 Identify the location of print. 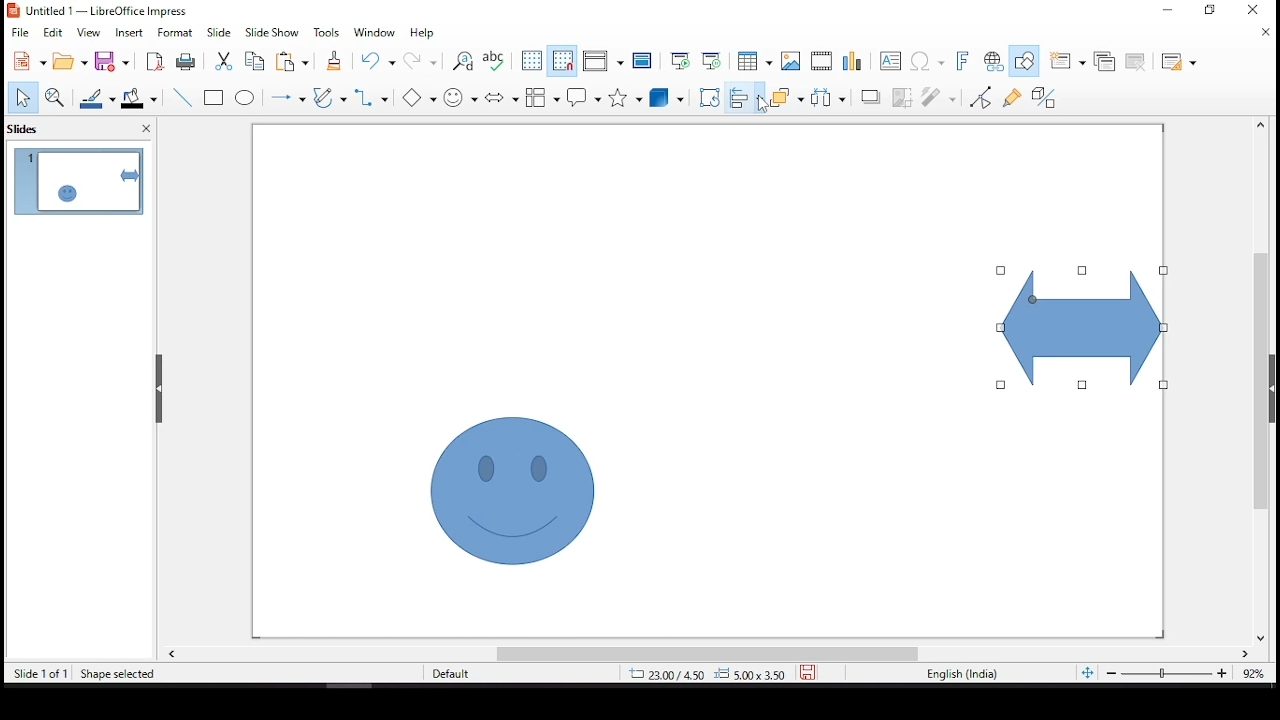
(185, 62).